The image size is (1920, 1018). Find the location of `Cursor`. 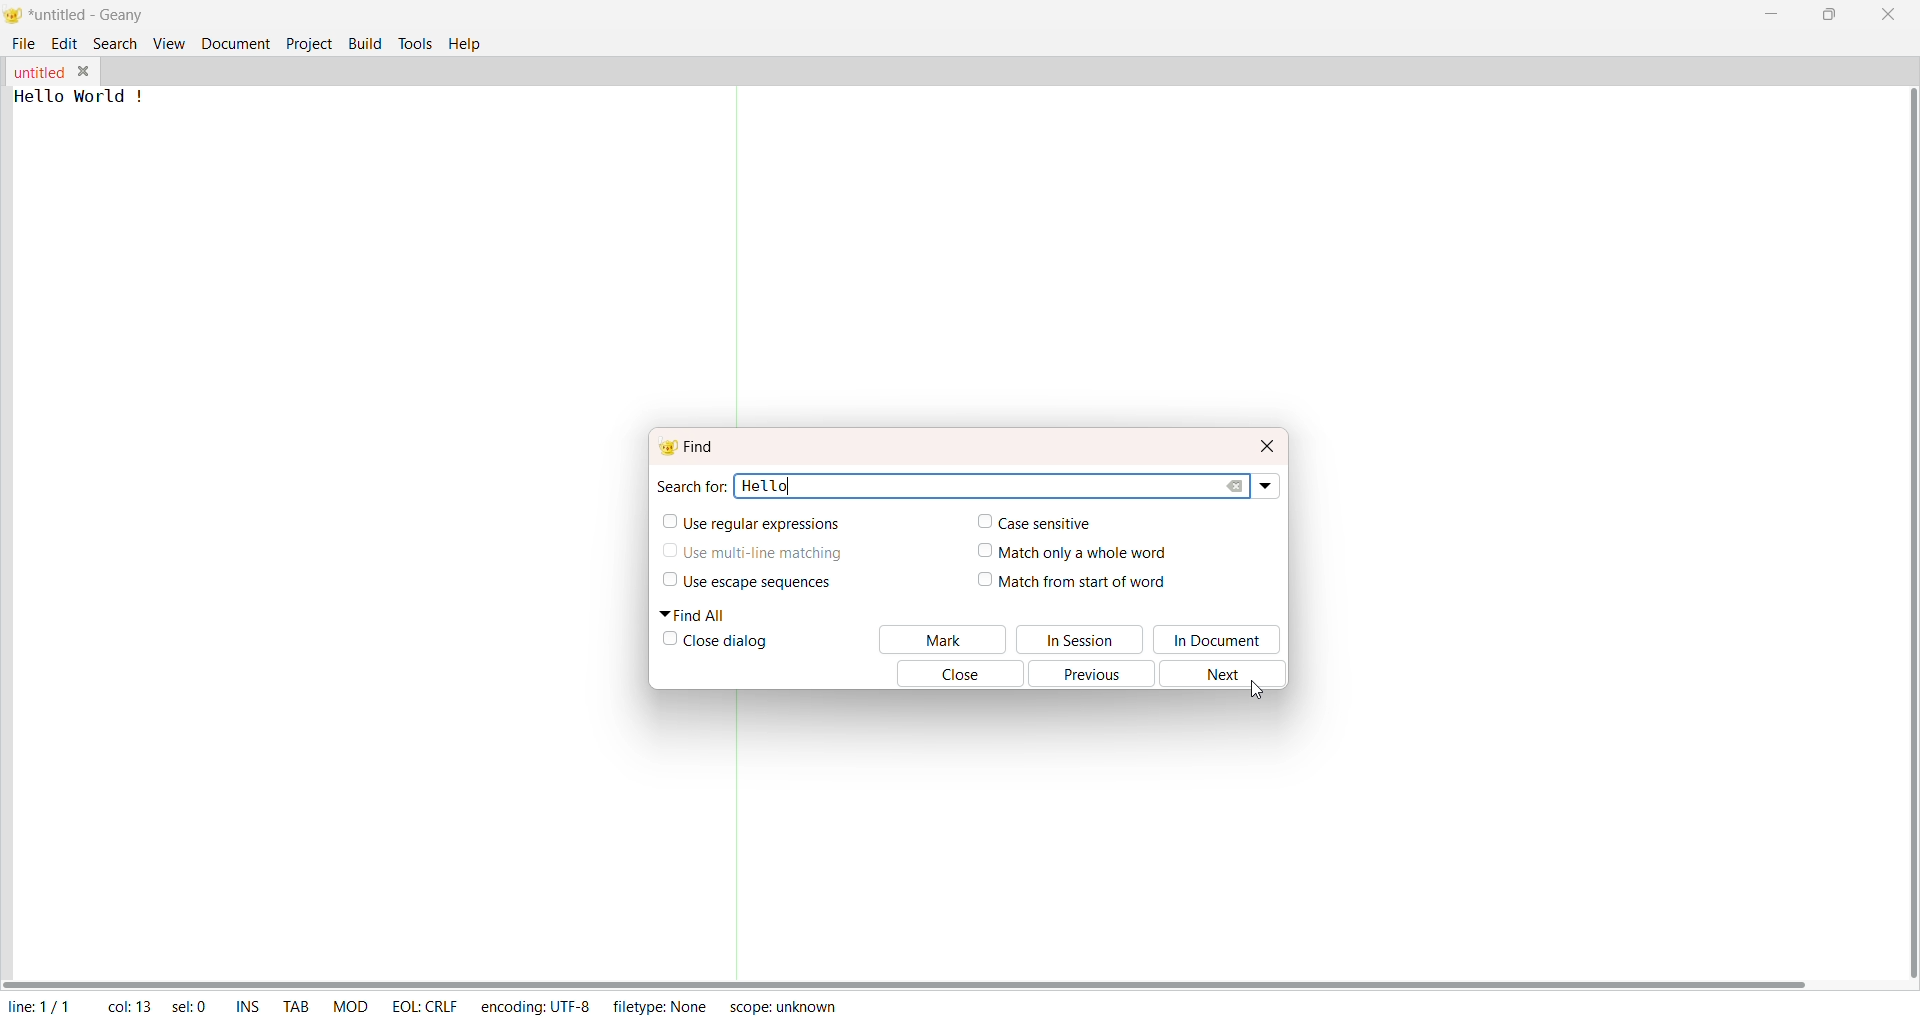

Cursor is located at coordinates (1256, 692).